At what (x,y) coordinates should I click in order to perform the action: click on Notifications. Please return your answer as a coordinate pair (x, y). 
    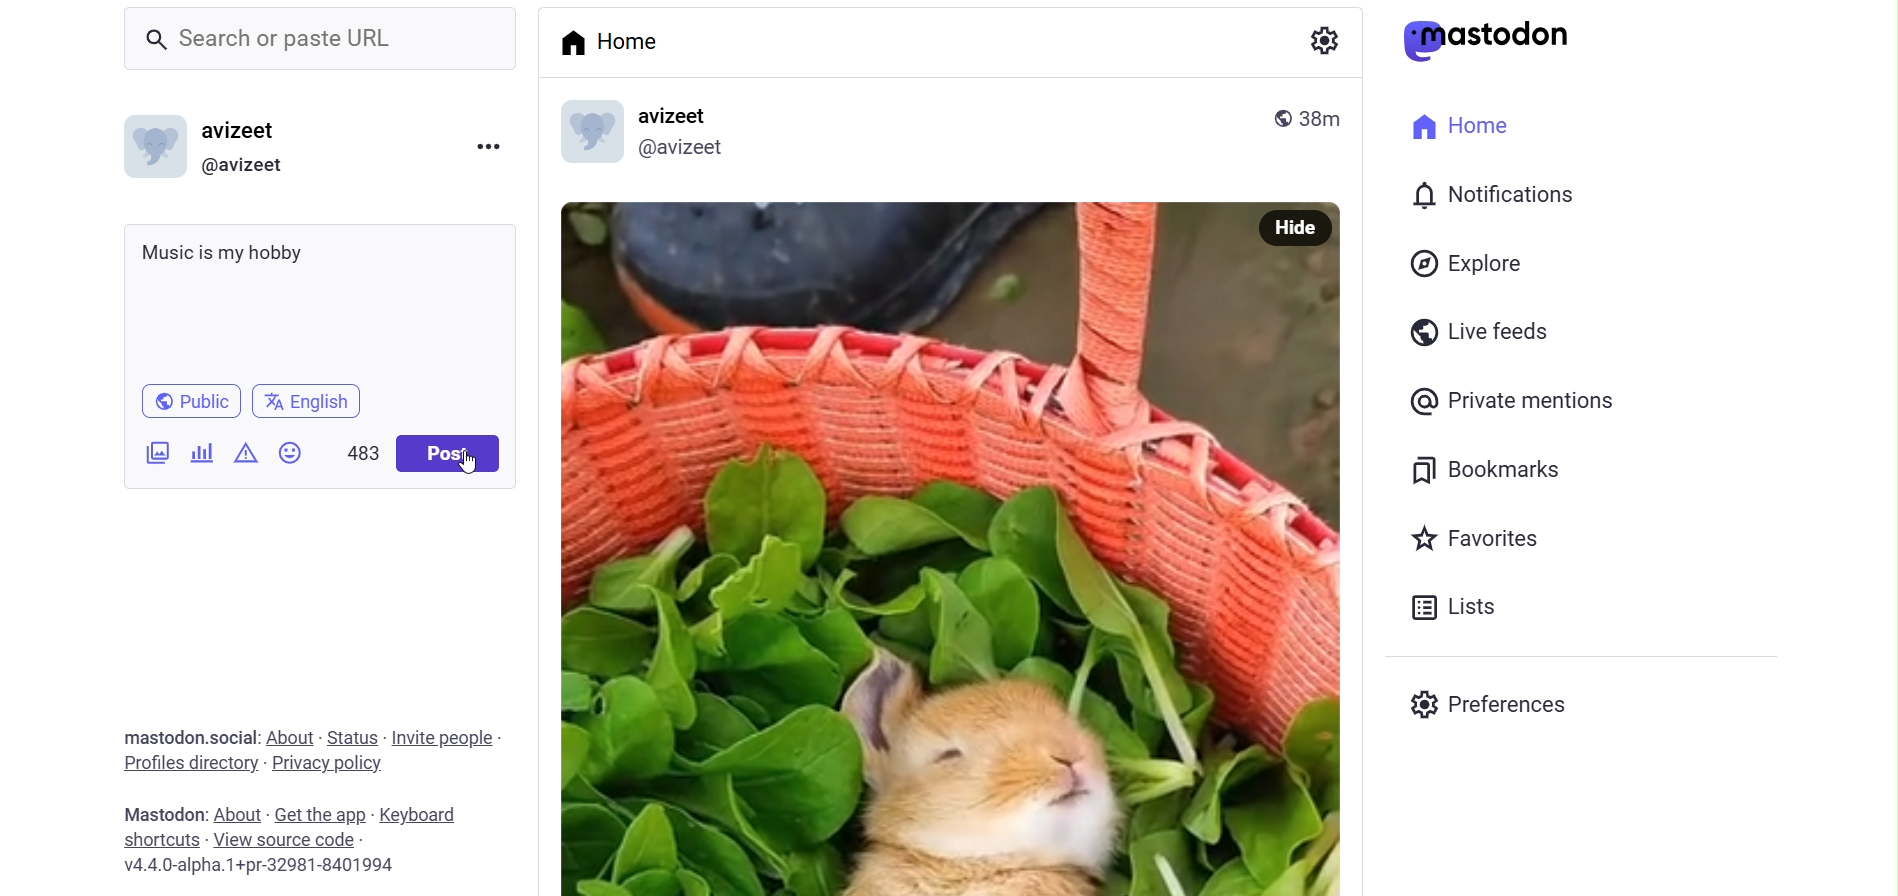
    Looking at the image, I should click on (1498, 195).